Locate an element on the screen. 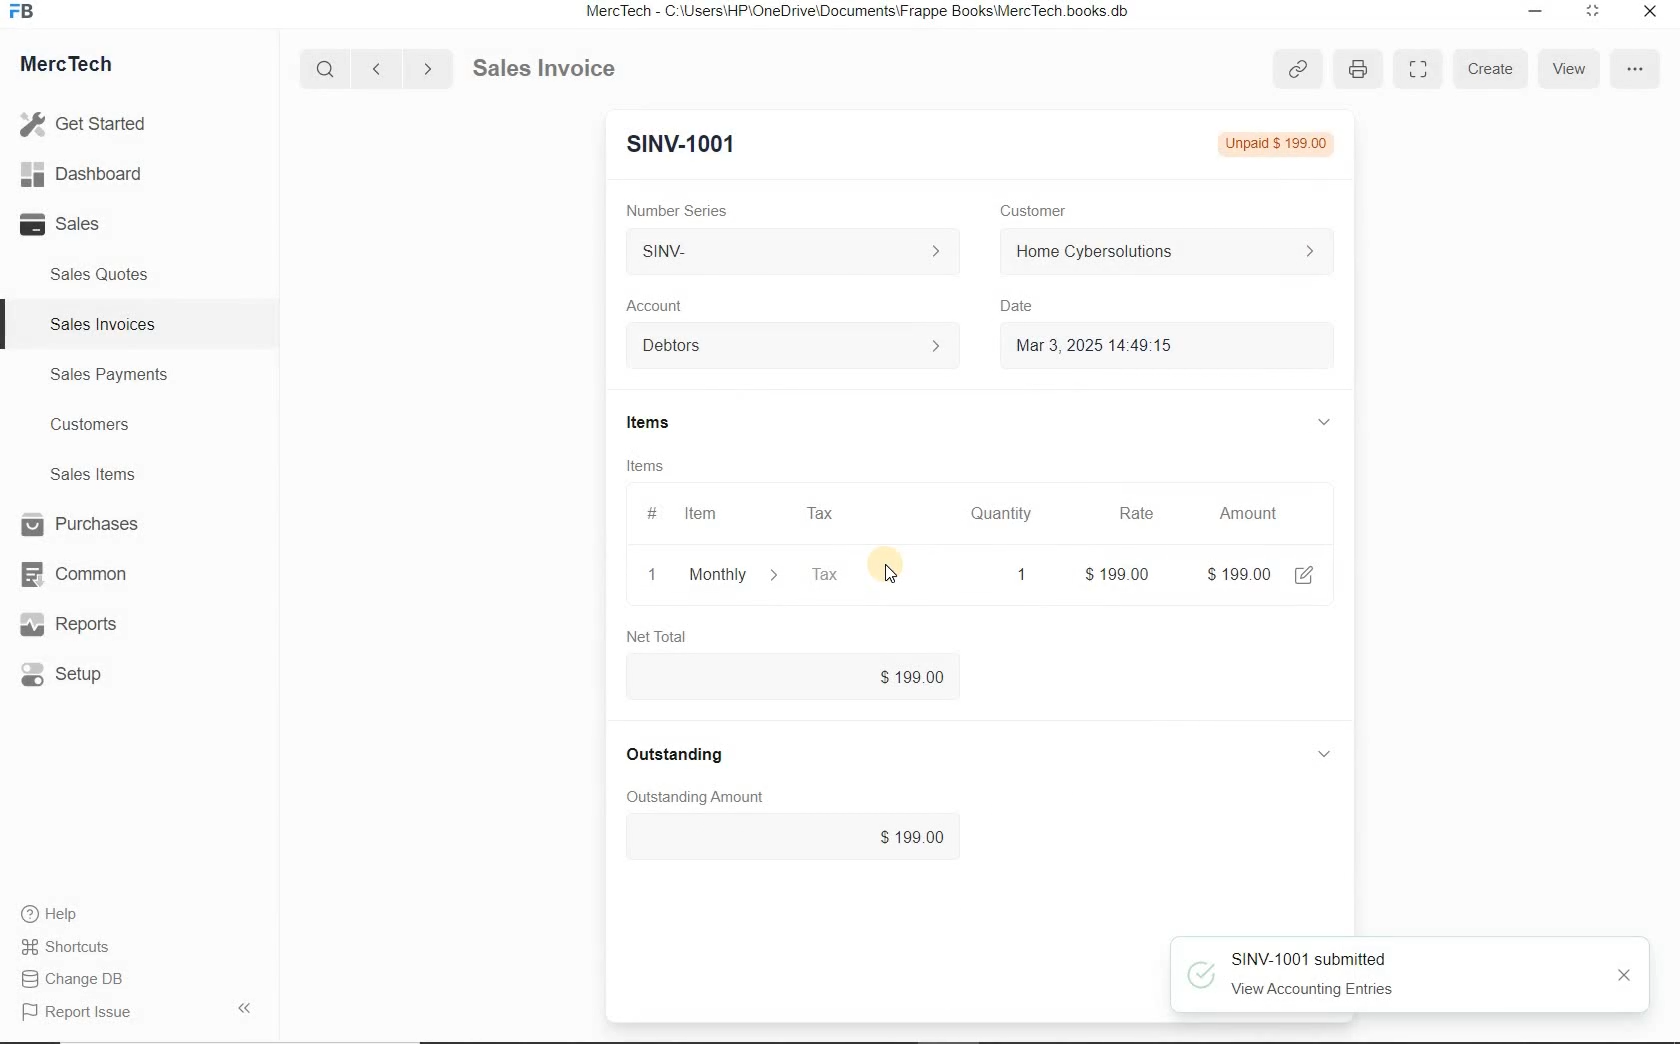 This screenshot has height=1044, width=1680. Customers is located at coordinates (108, 425).